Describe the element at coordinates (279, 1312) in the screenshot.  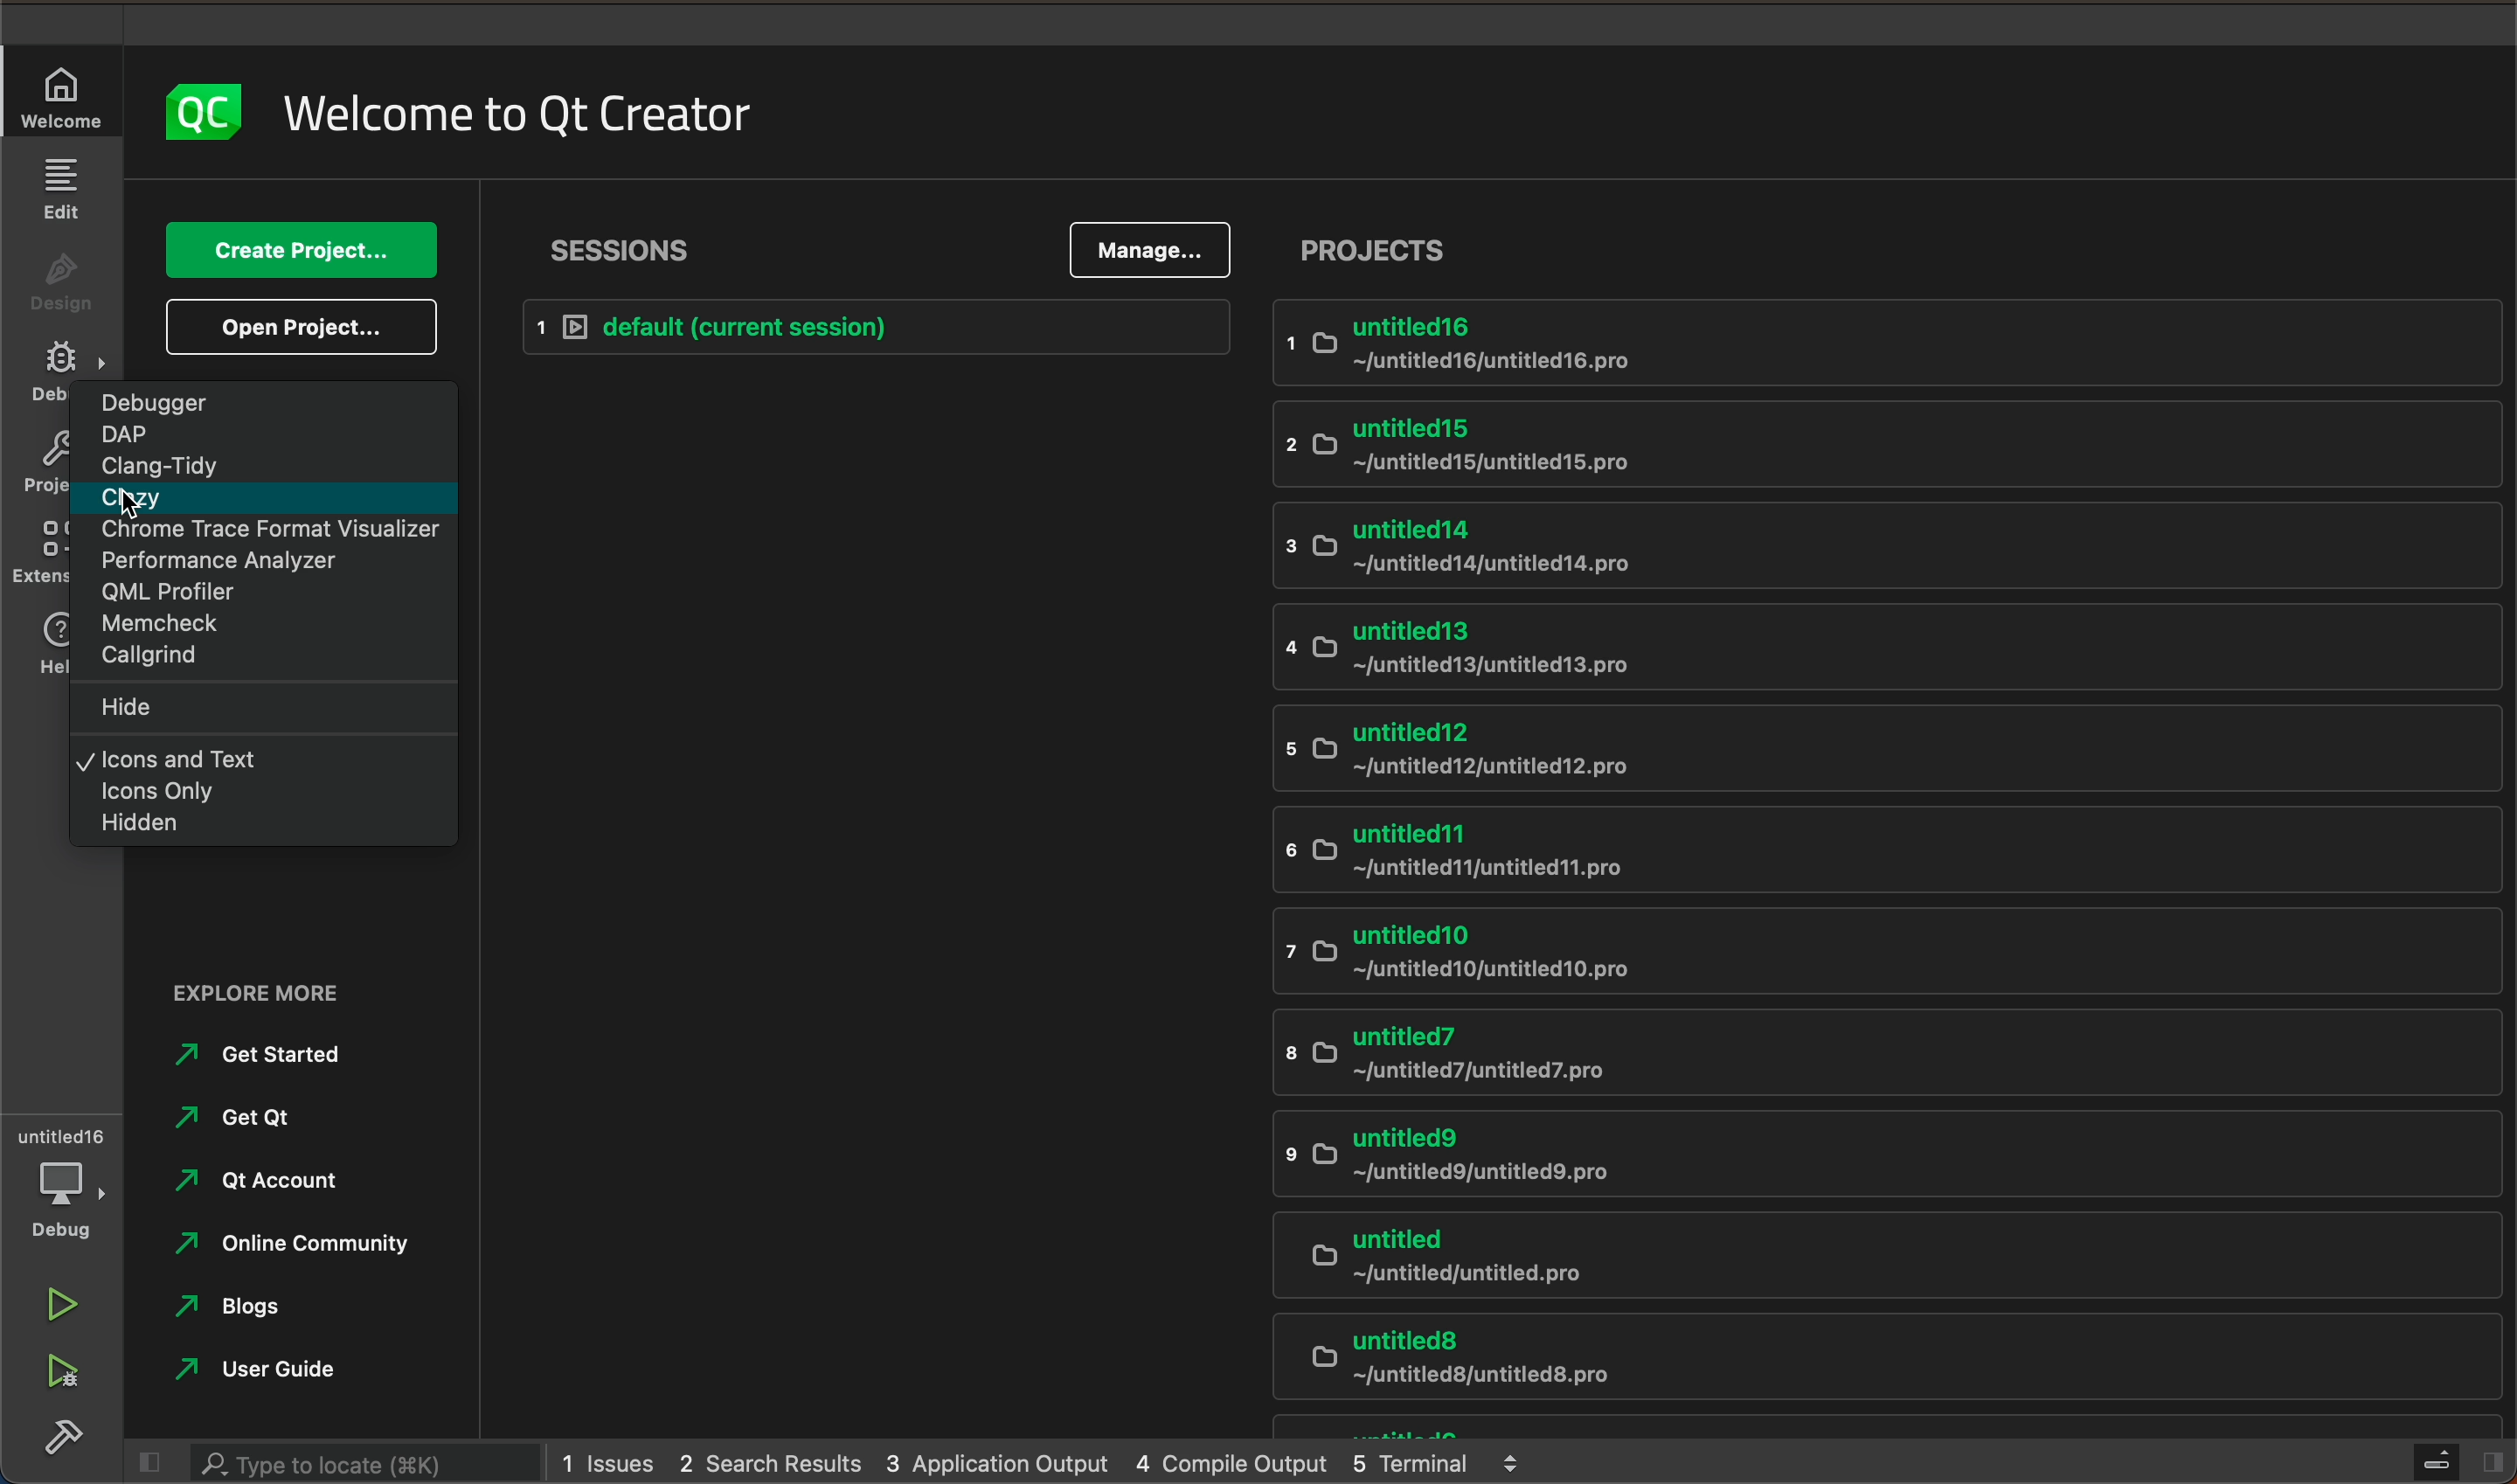
I see `blogs` at that location.